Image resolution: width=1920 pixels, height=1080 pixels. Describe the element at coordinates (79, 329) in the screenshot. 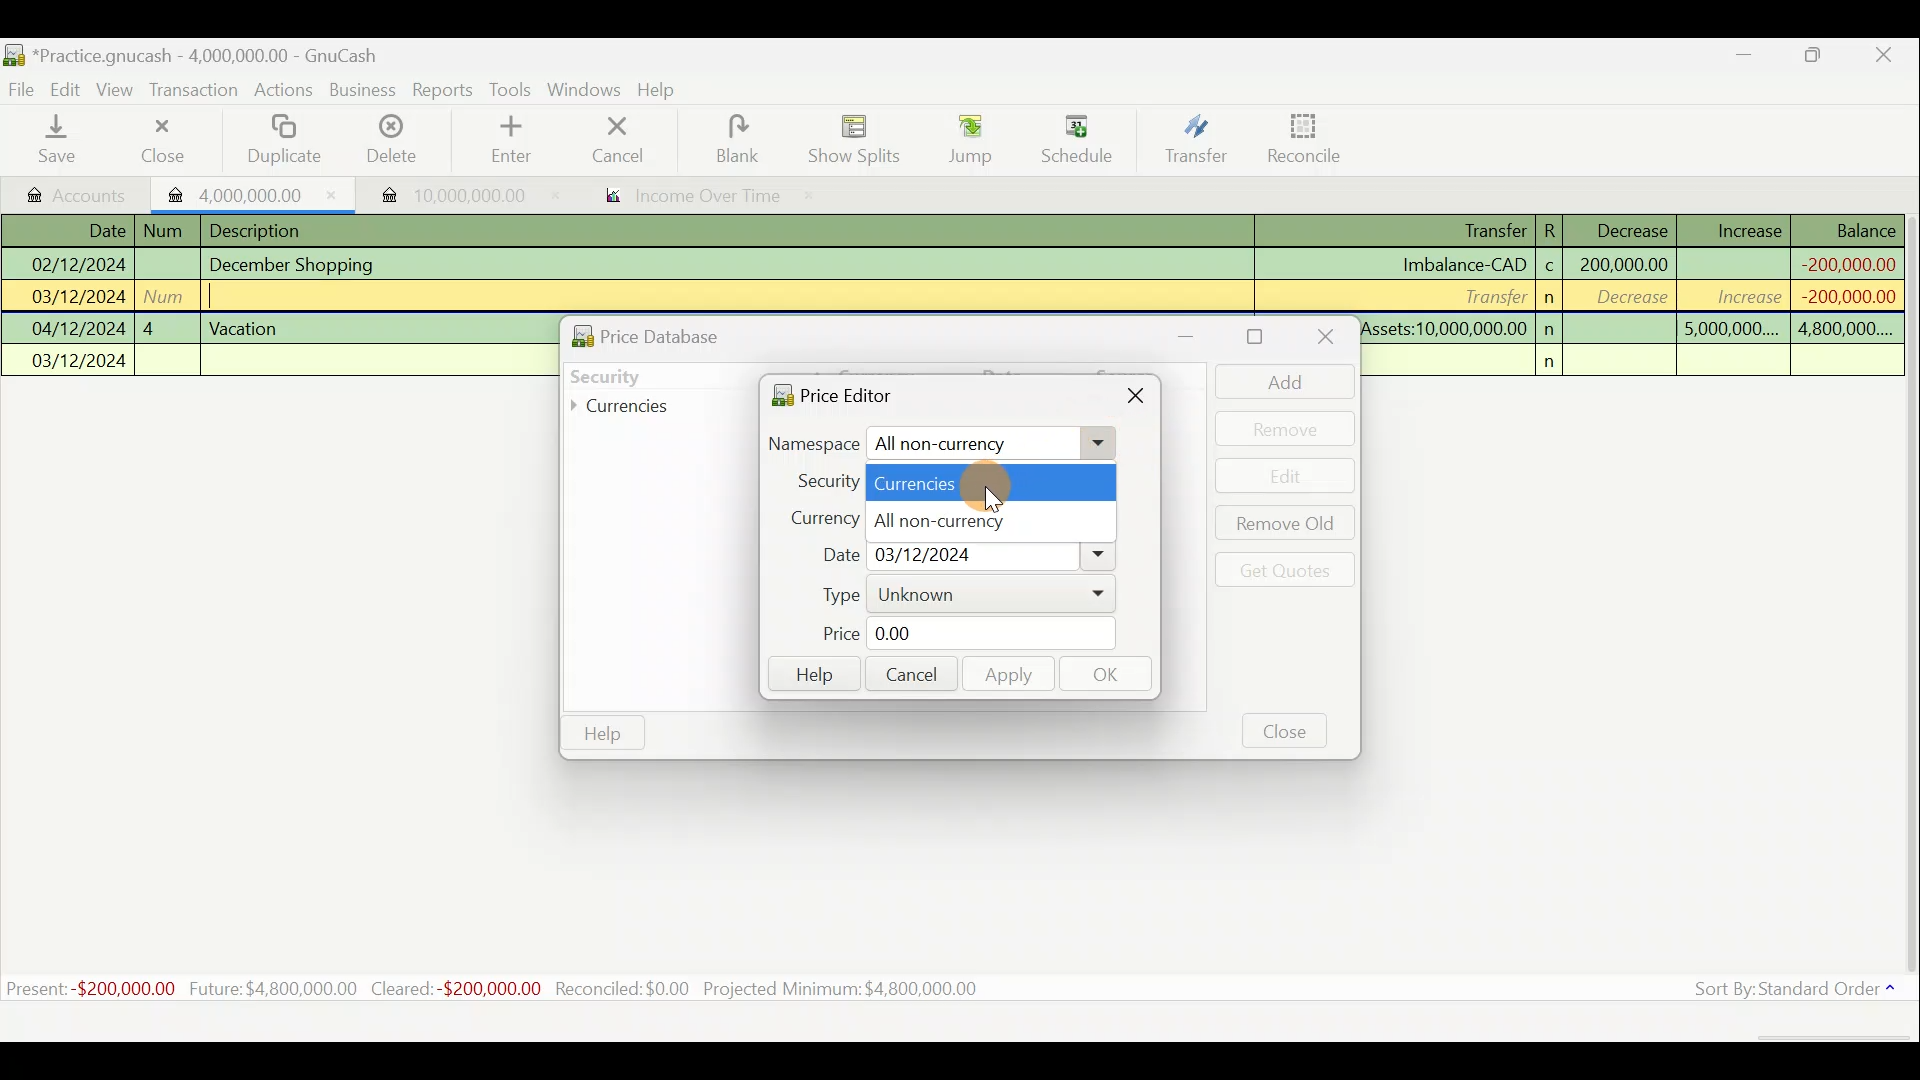

I see `04/12/2024` at that location.